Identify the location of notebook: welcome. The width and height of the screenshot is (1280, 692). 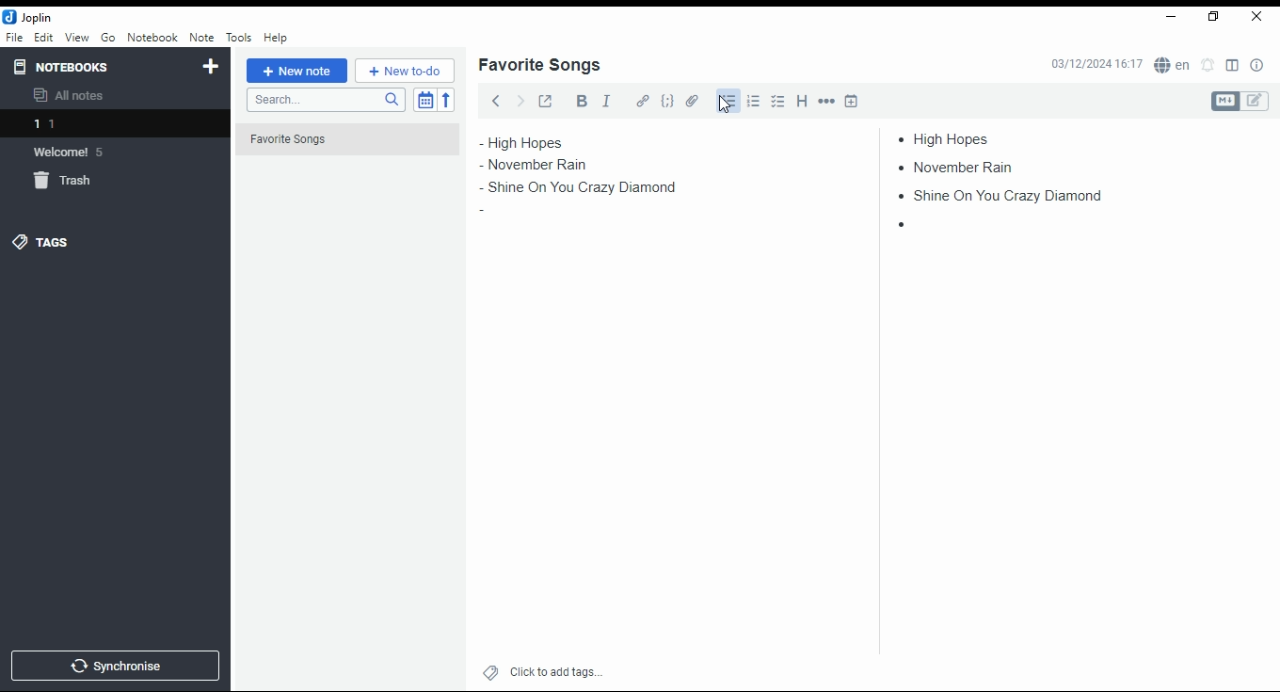
(73, 151).